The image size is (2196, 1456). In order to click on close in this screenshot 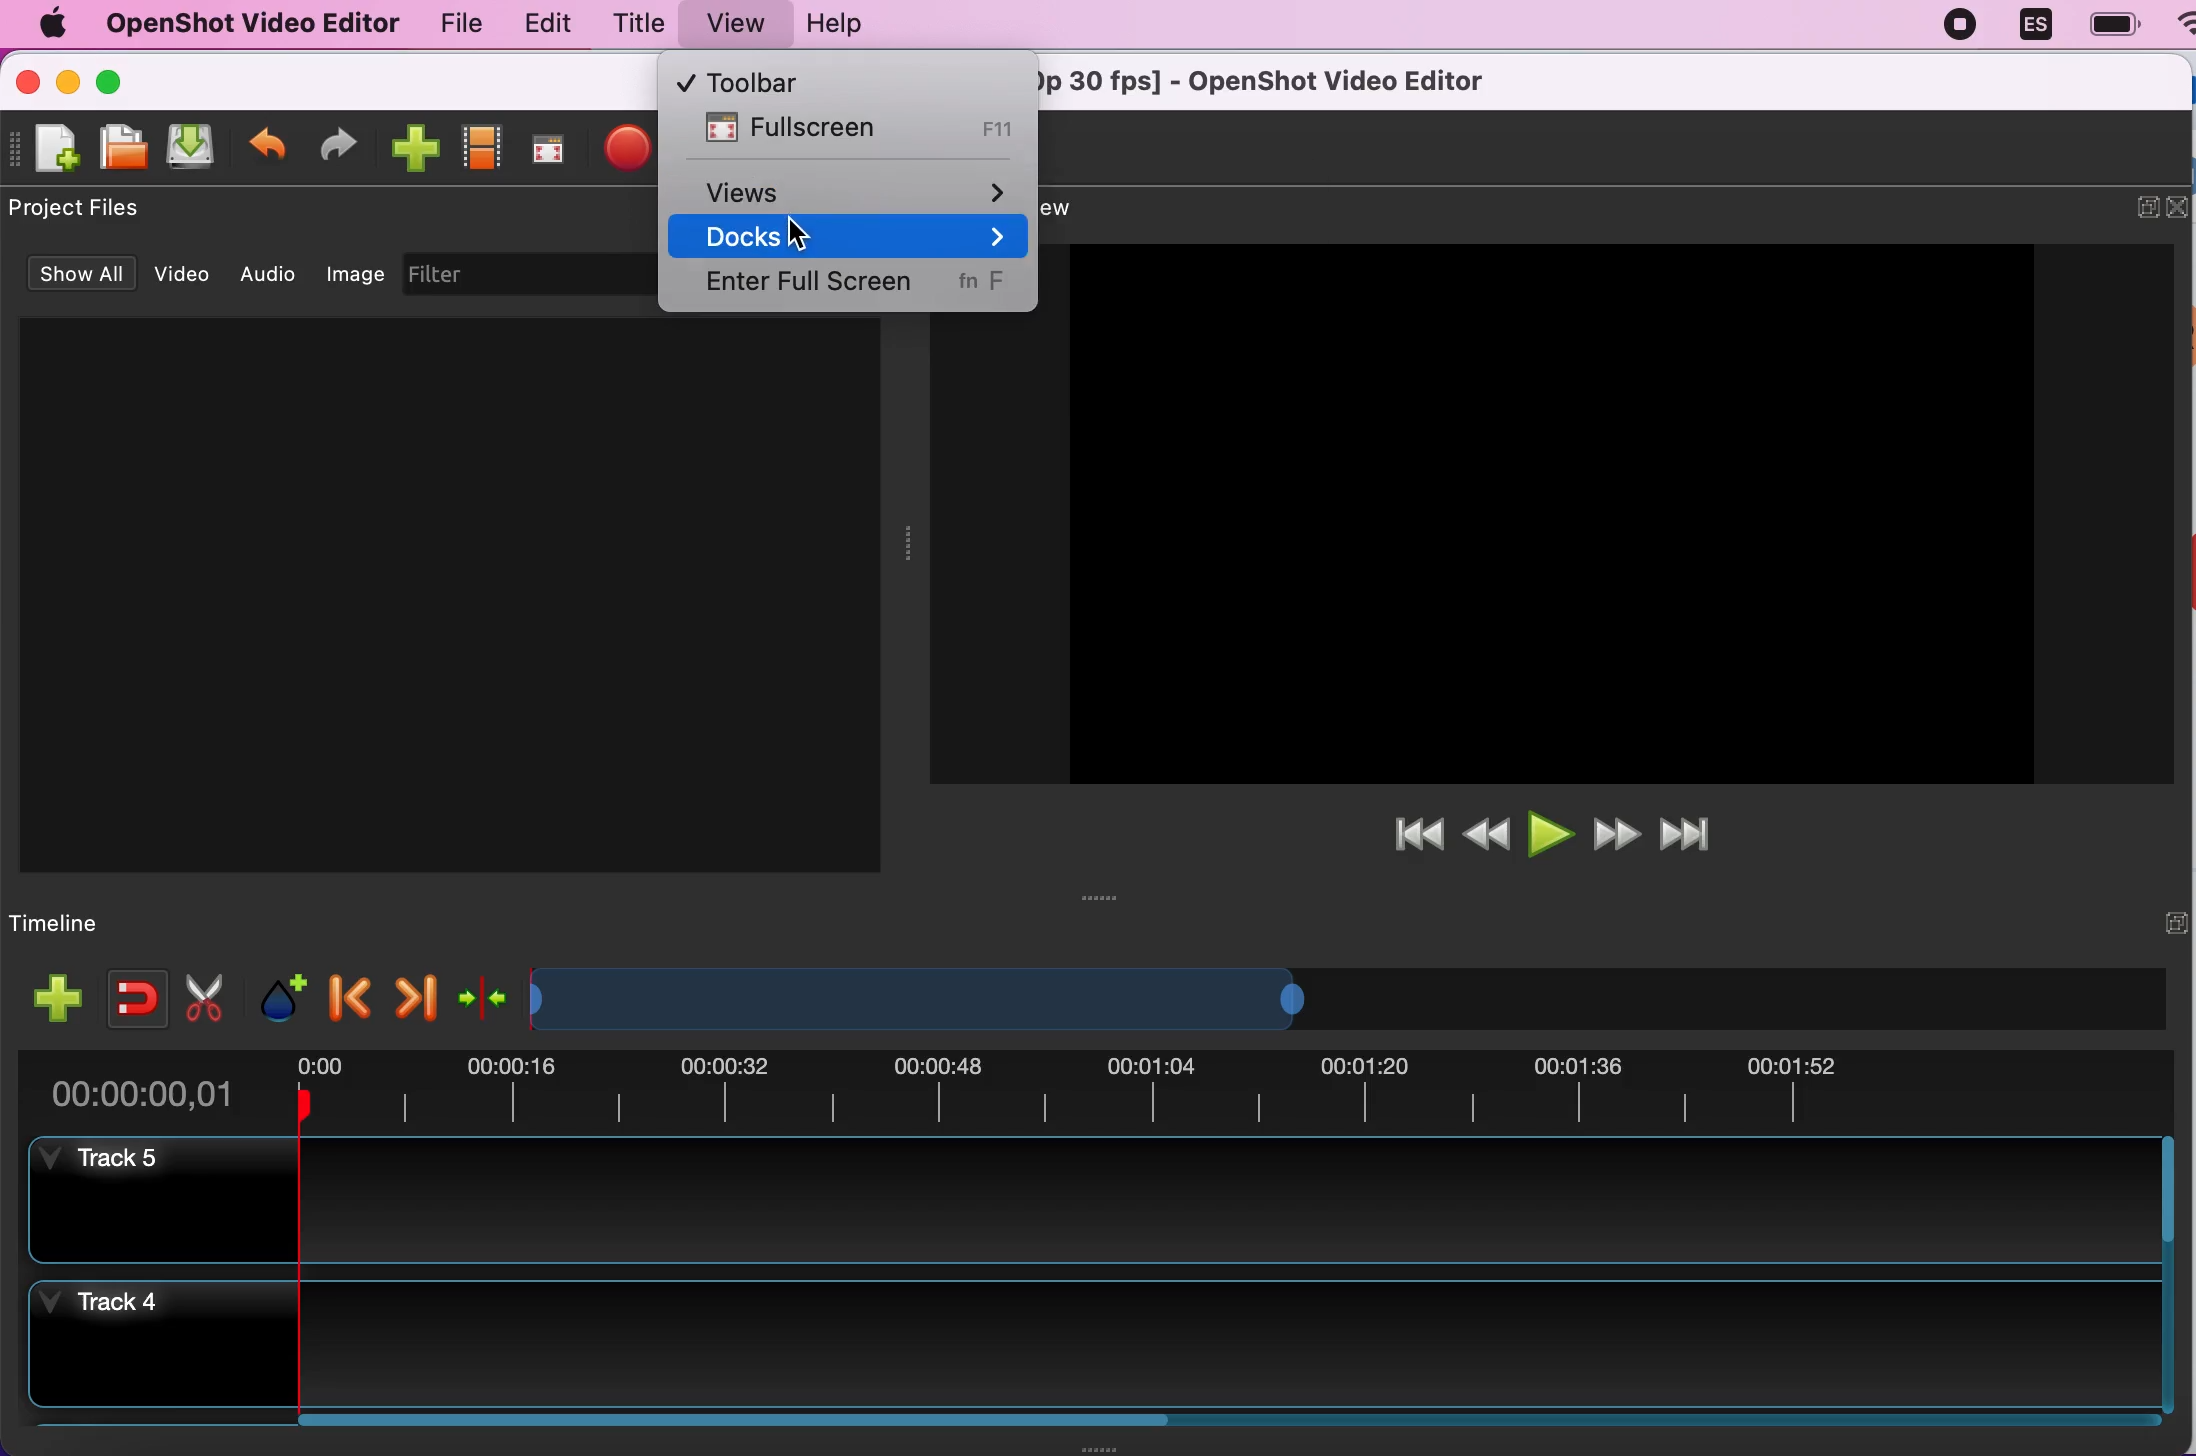, I will do `click(36, 86)`.